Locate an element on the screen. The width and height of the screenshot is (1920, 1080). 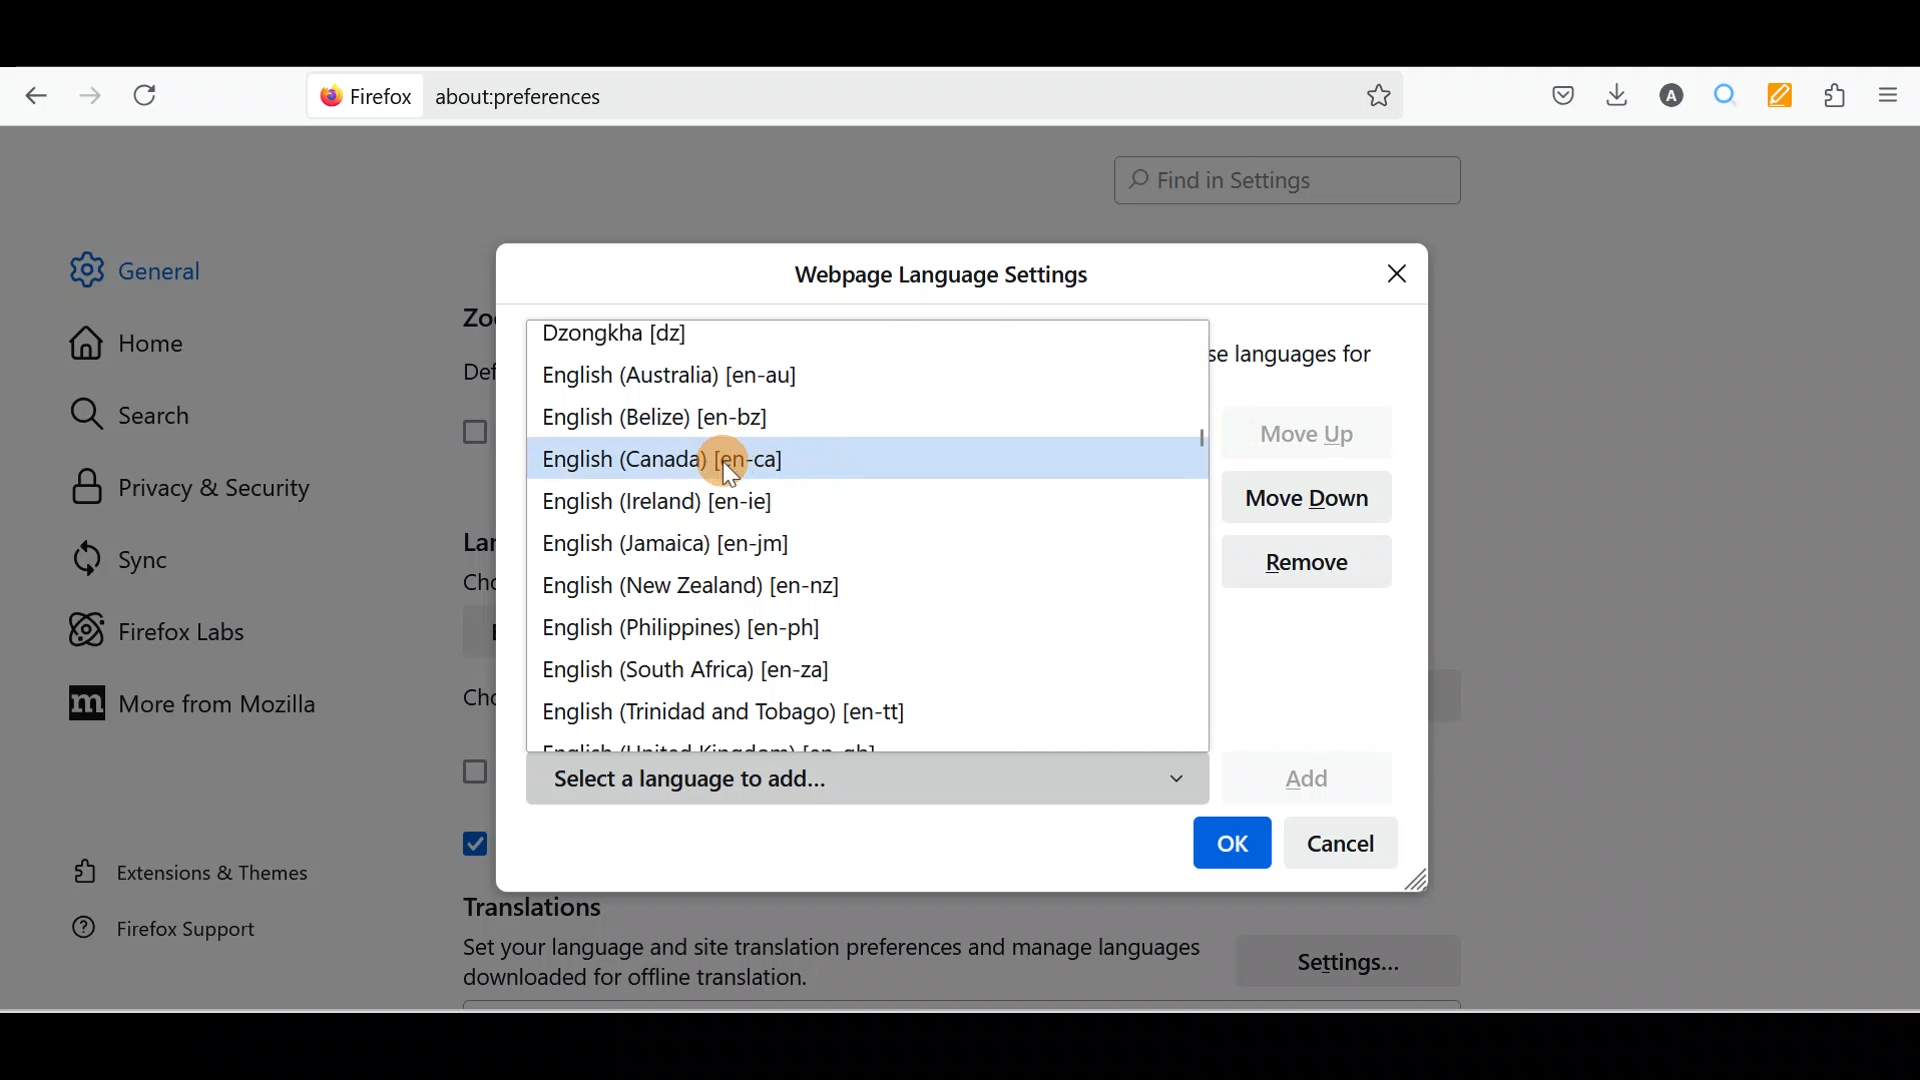
English (Belize) [en-bz] is located at coordinates (656, 420).